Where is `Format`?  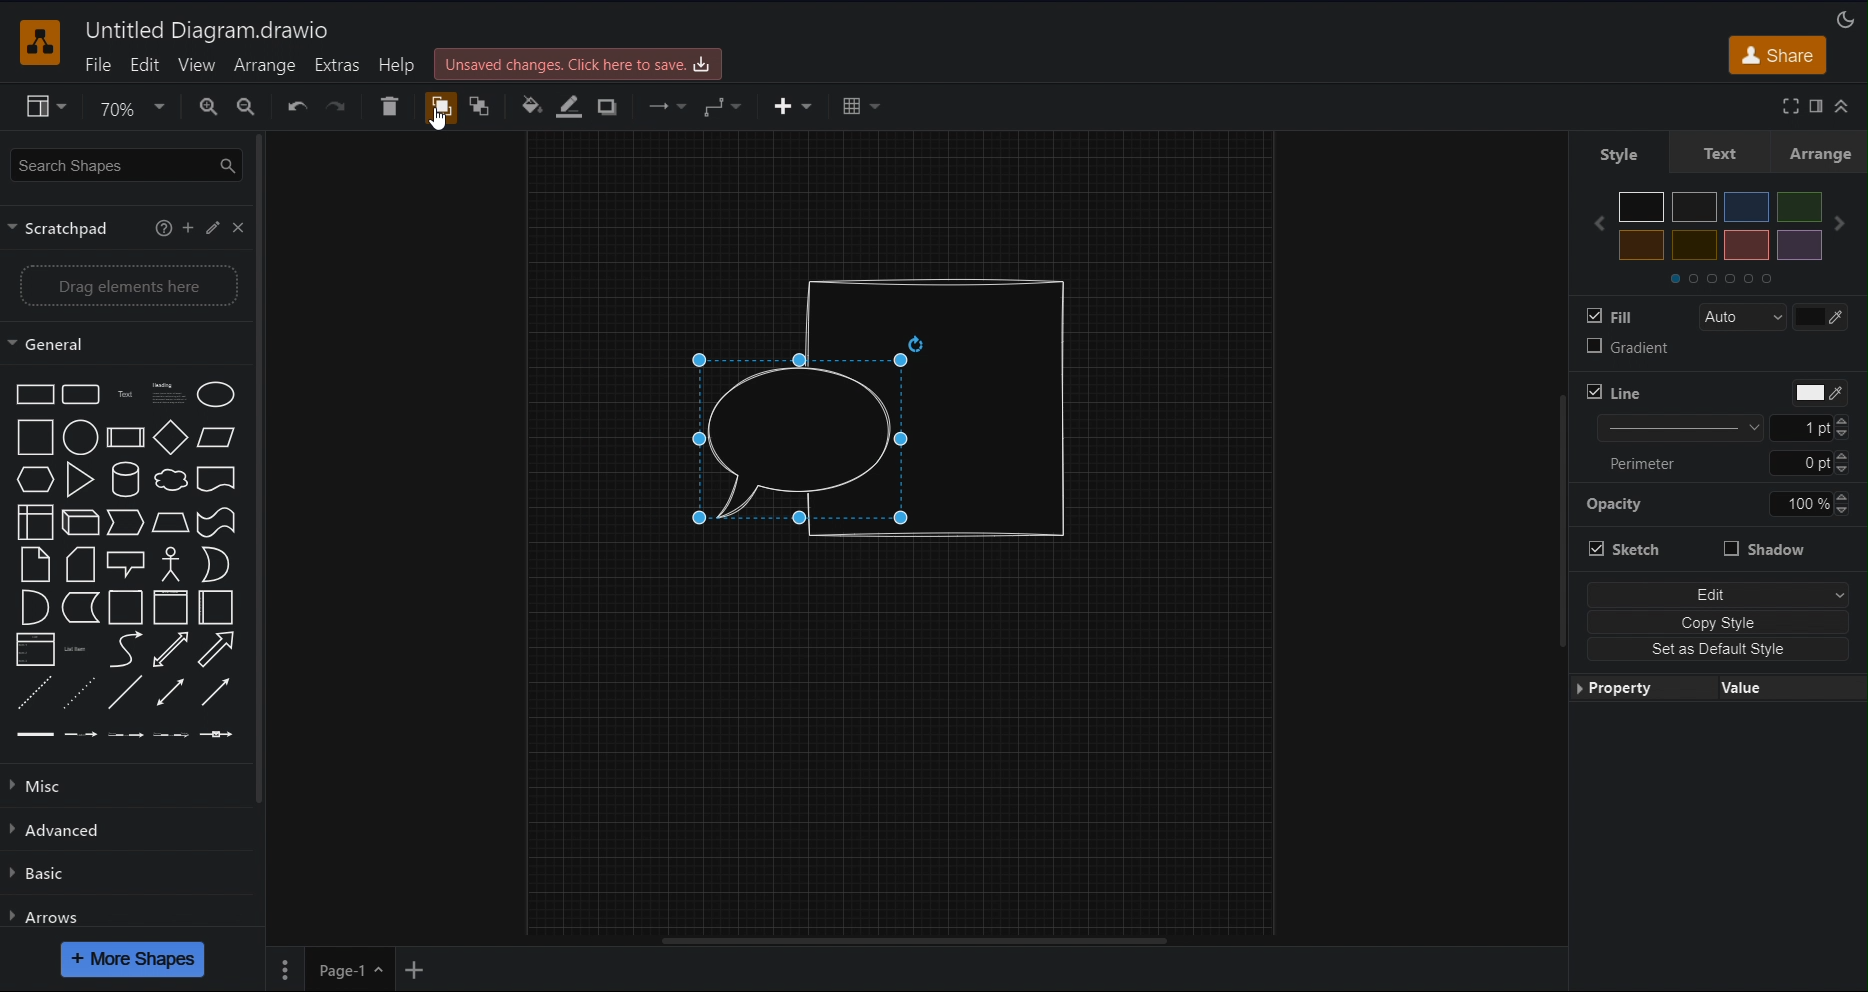
Format is located at coordinates (1817, 106).